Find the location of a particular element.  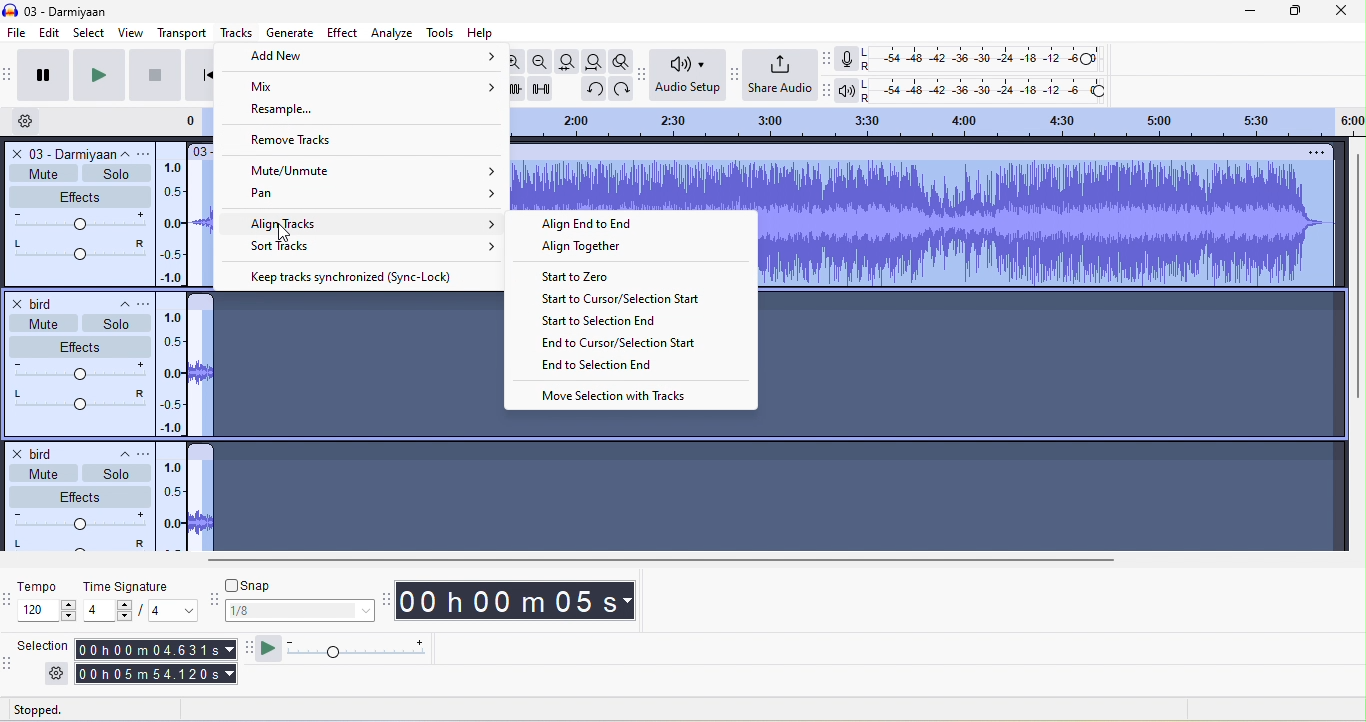

00 h 05 m 54.1.120 s is located at coordinates (155, 674).